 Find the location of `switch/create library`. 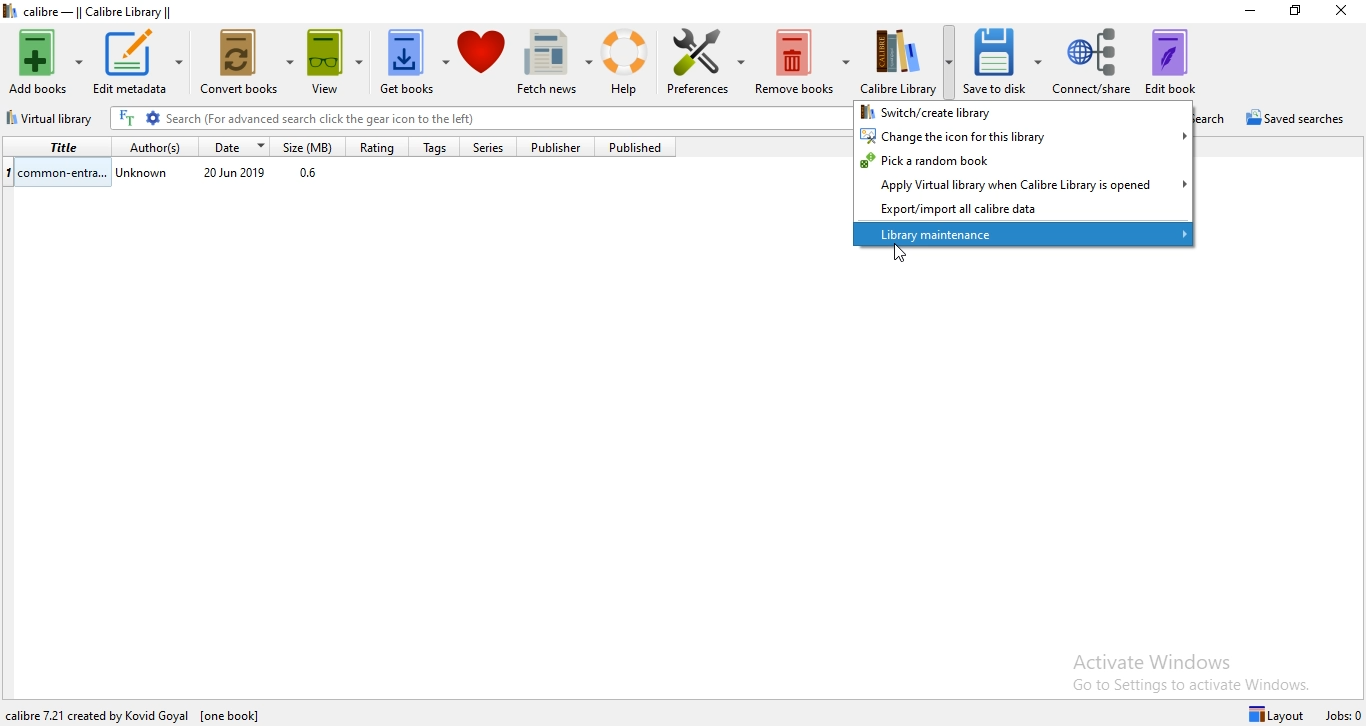

switch/create library is located at coordinates (1021, 111).